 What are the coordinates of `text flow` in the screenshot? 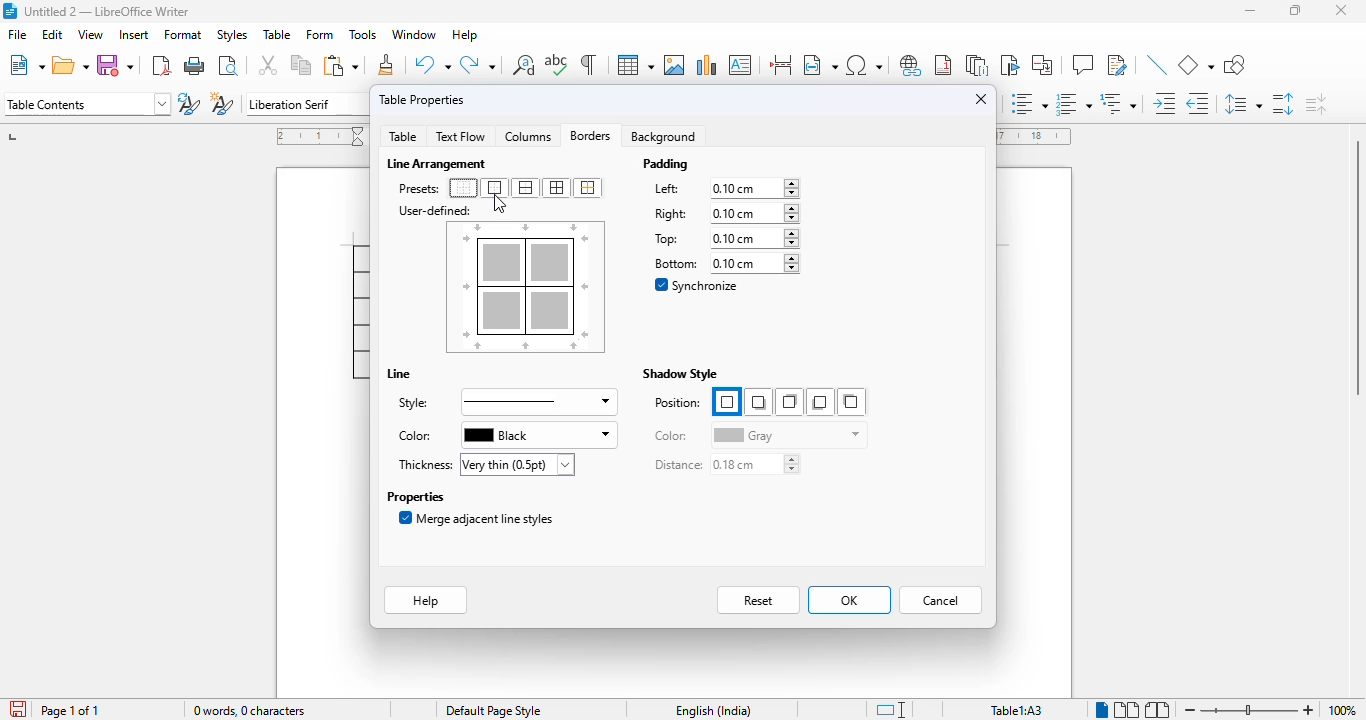 It's located at (460, 137).